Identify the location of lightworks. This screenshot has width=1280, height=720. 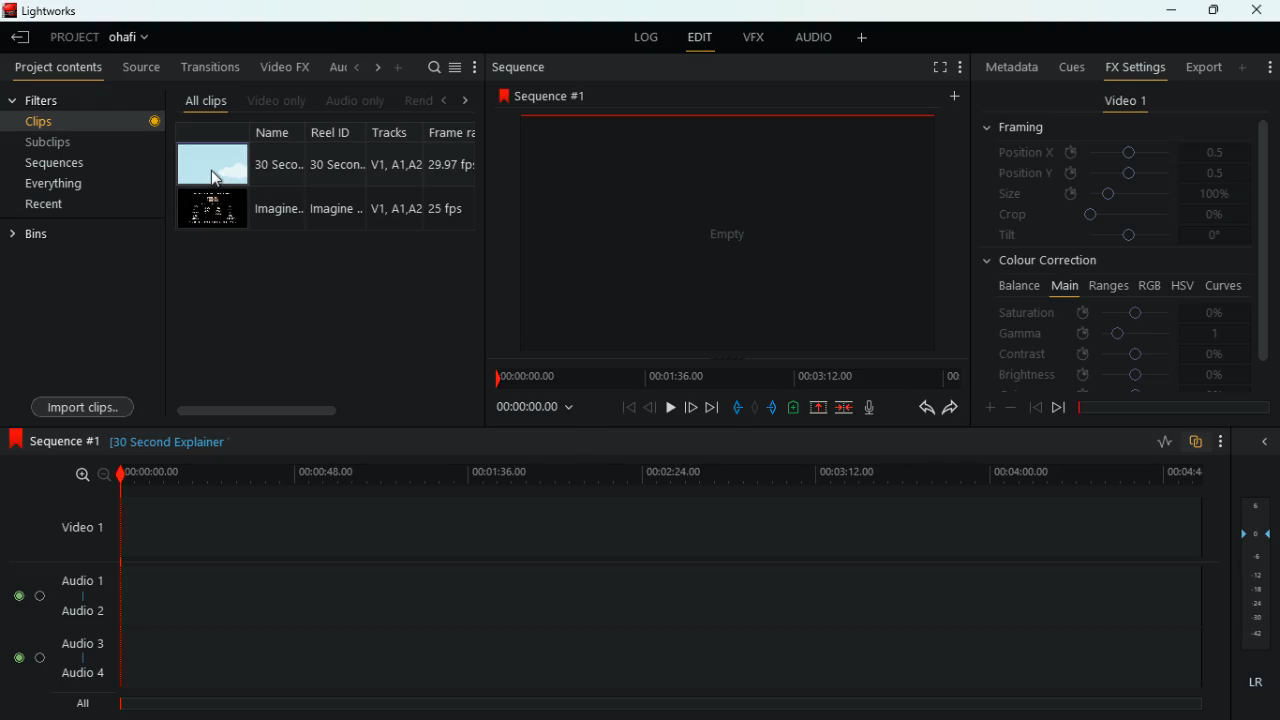
(65, 10).